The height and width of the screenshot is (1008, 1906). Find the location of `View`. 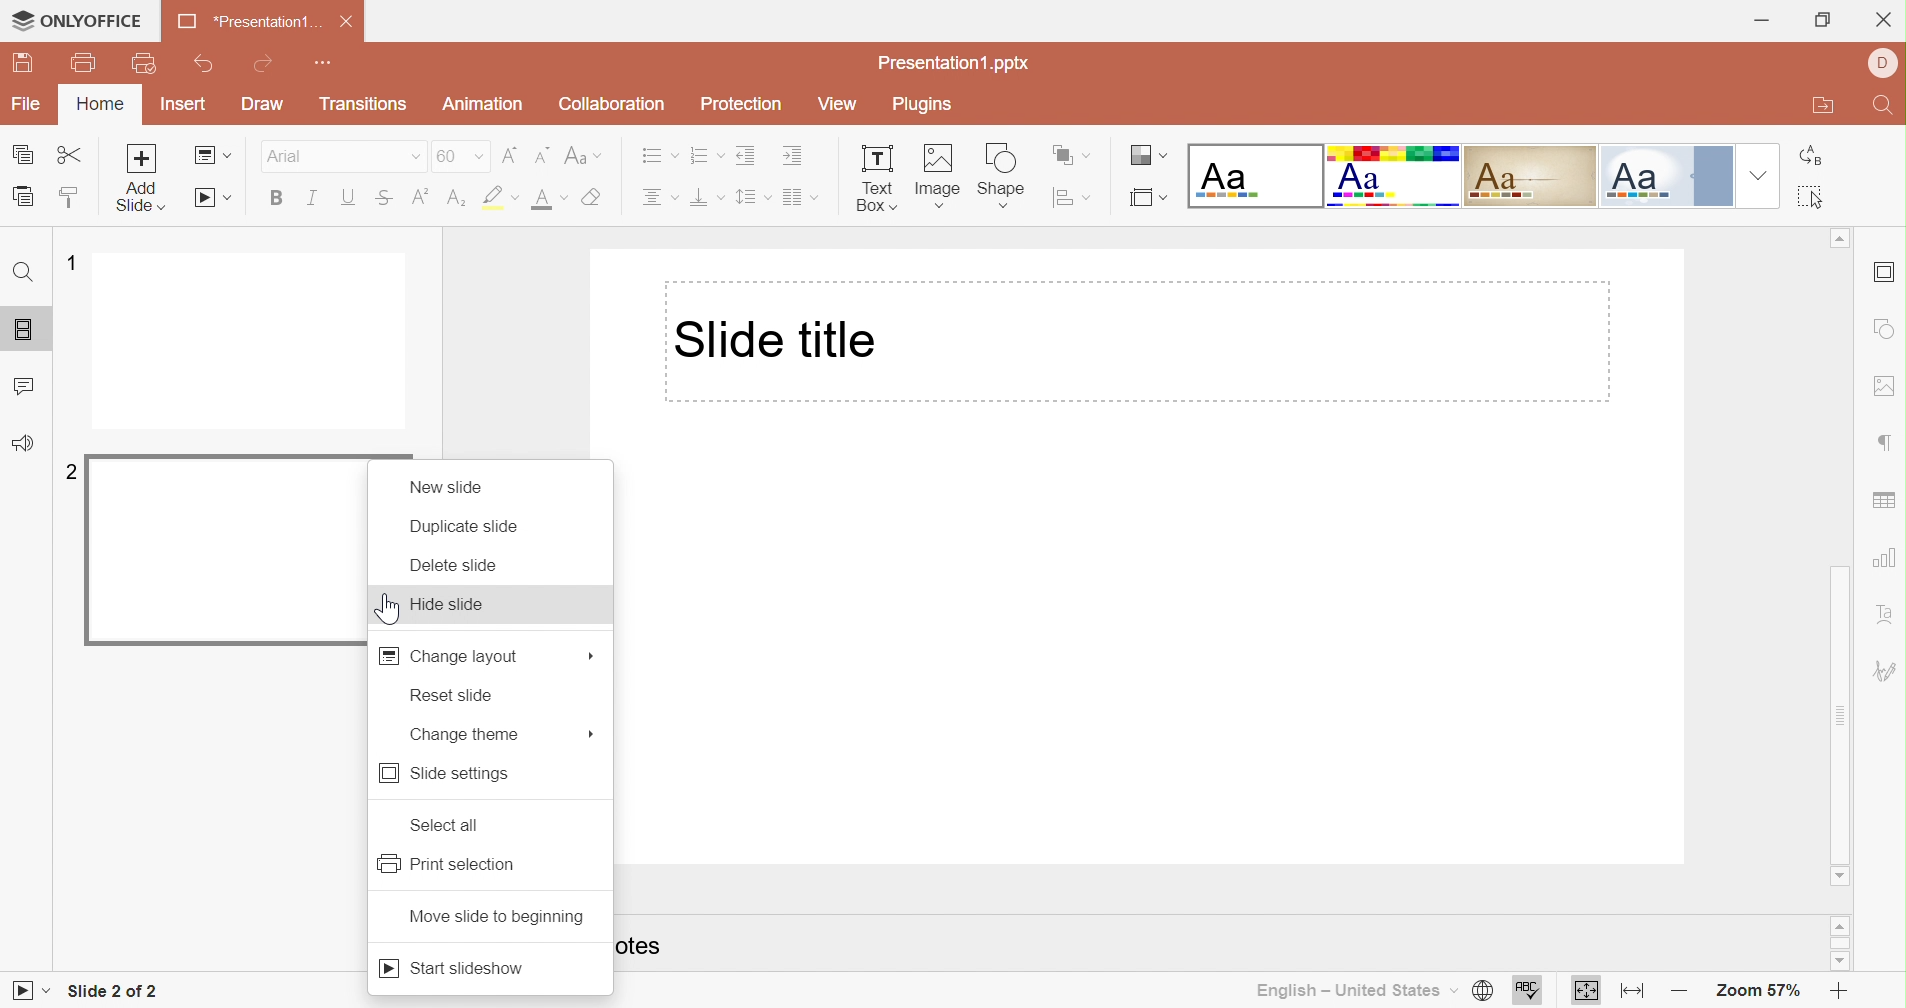

View is located at coordinates (836, 105).